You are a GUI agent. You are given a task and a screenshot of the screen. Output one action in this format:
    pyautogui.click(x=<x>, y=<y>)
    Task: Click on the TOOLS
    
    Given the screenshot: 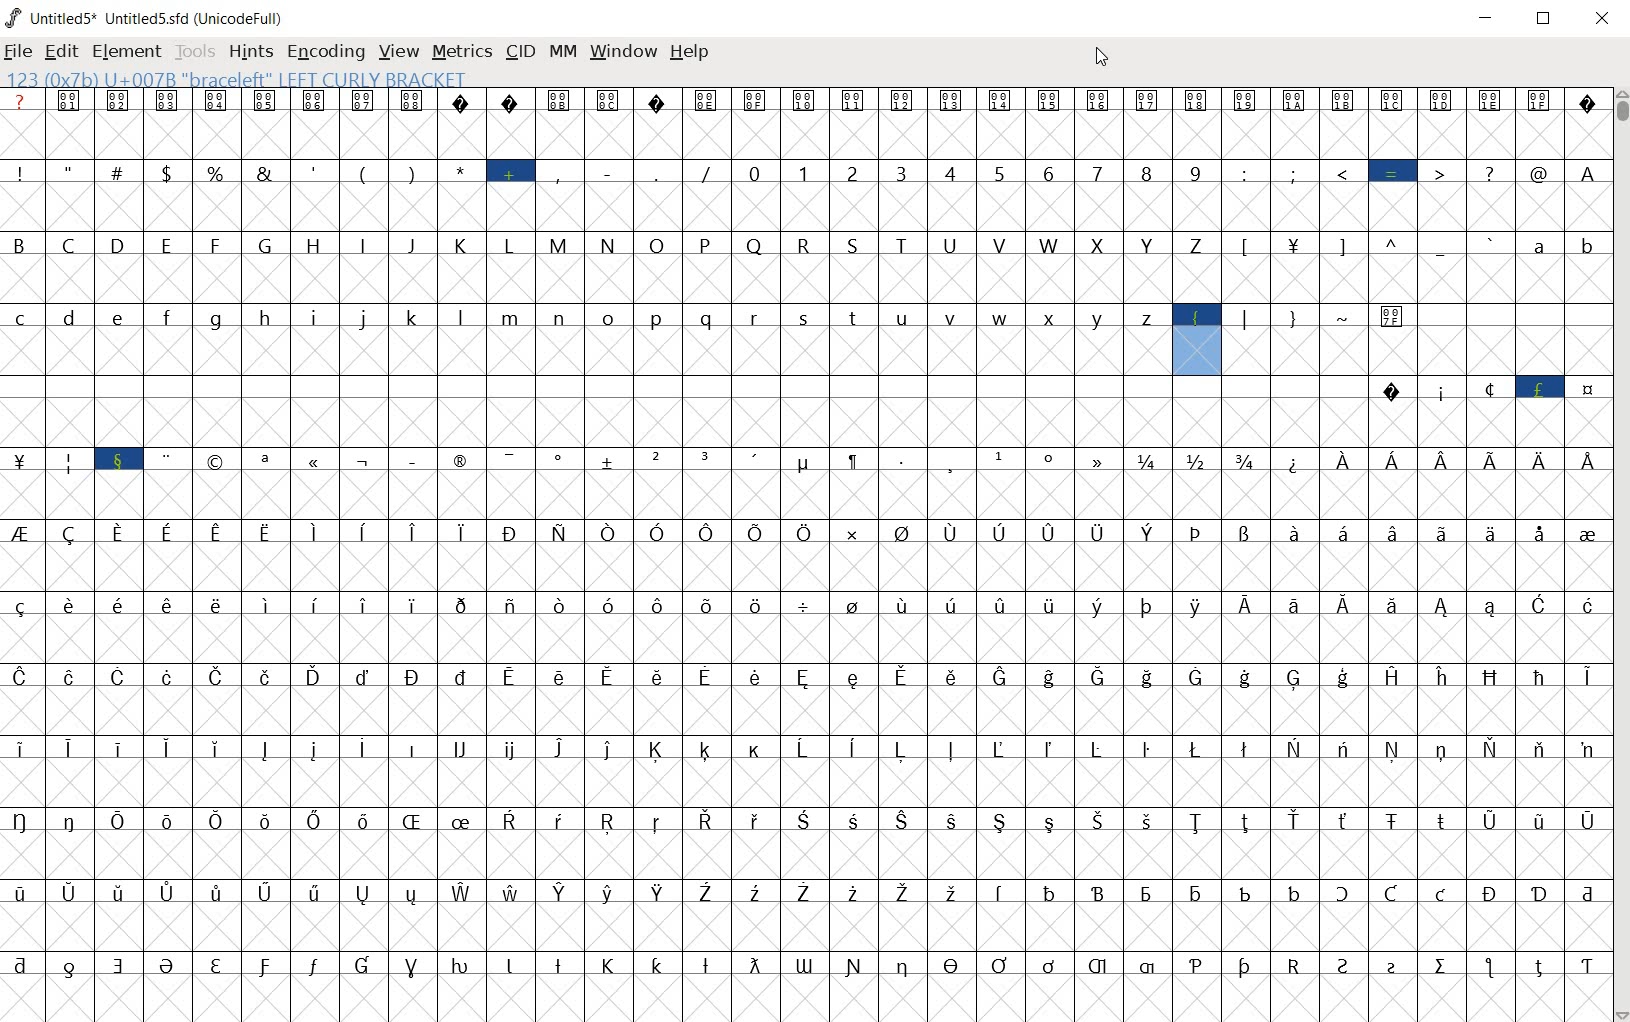 What is the action you would take?
    pyautogui.click(x=193, y=53)
    